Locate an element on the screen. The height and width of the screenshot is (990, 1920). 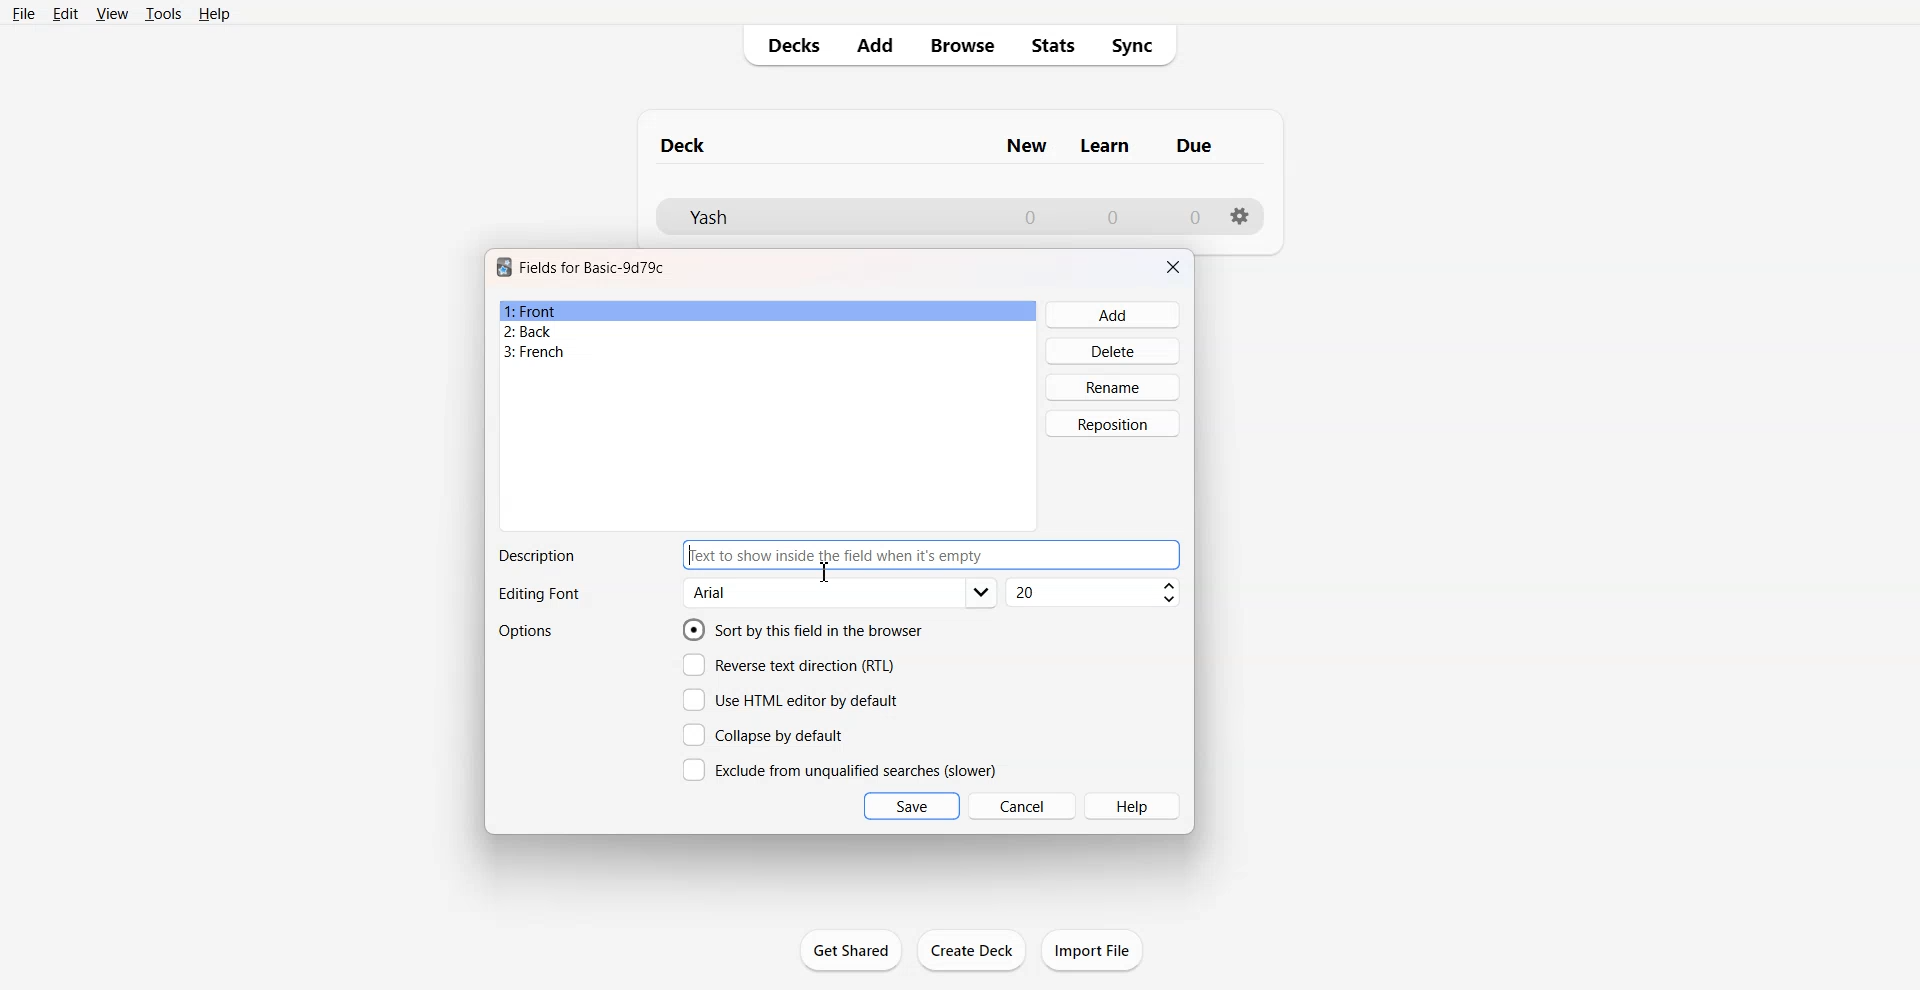
Add is located at coordinates (873, 45).